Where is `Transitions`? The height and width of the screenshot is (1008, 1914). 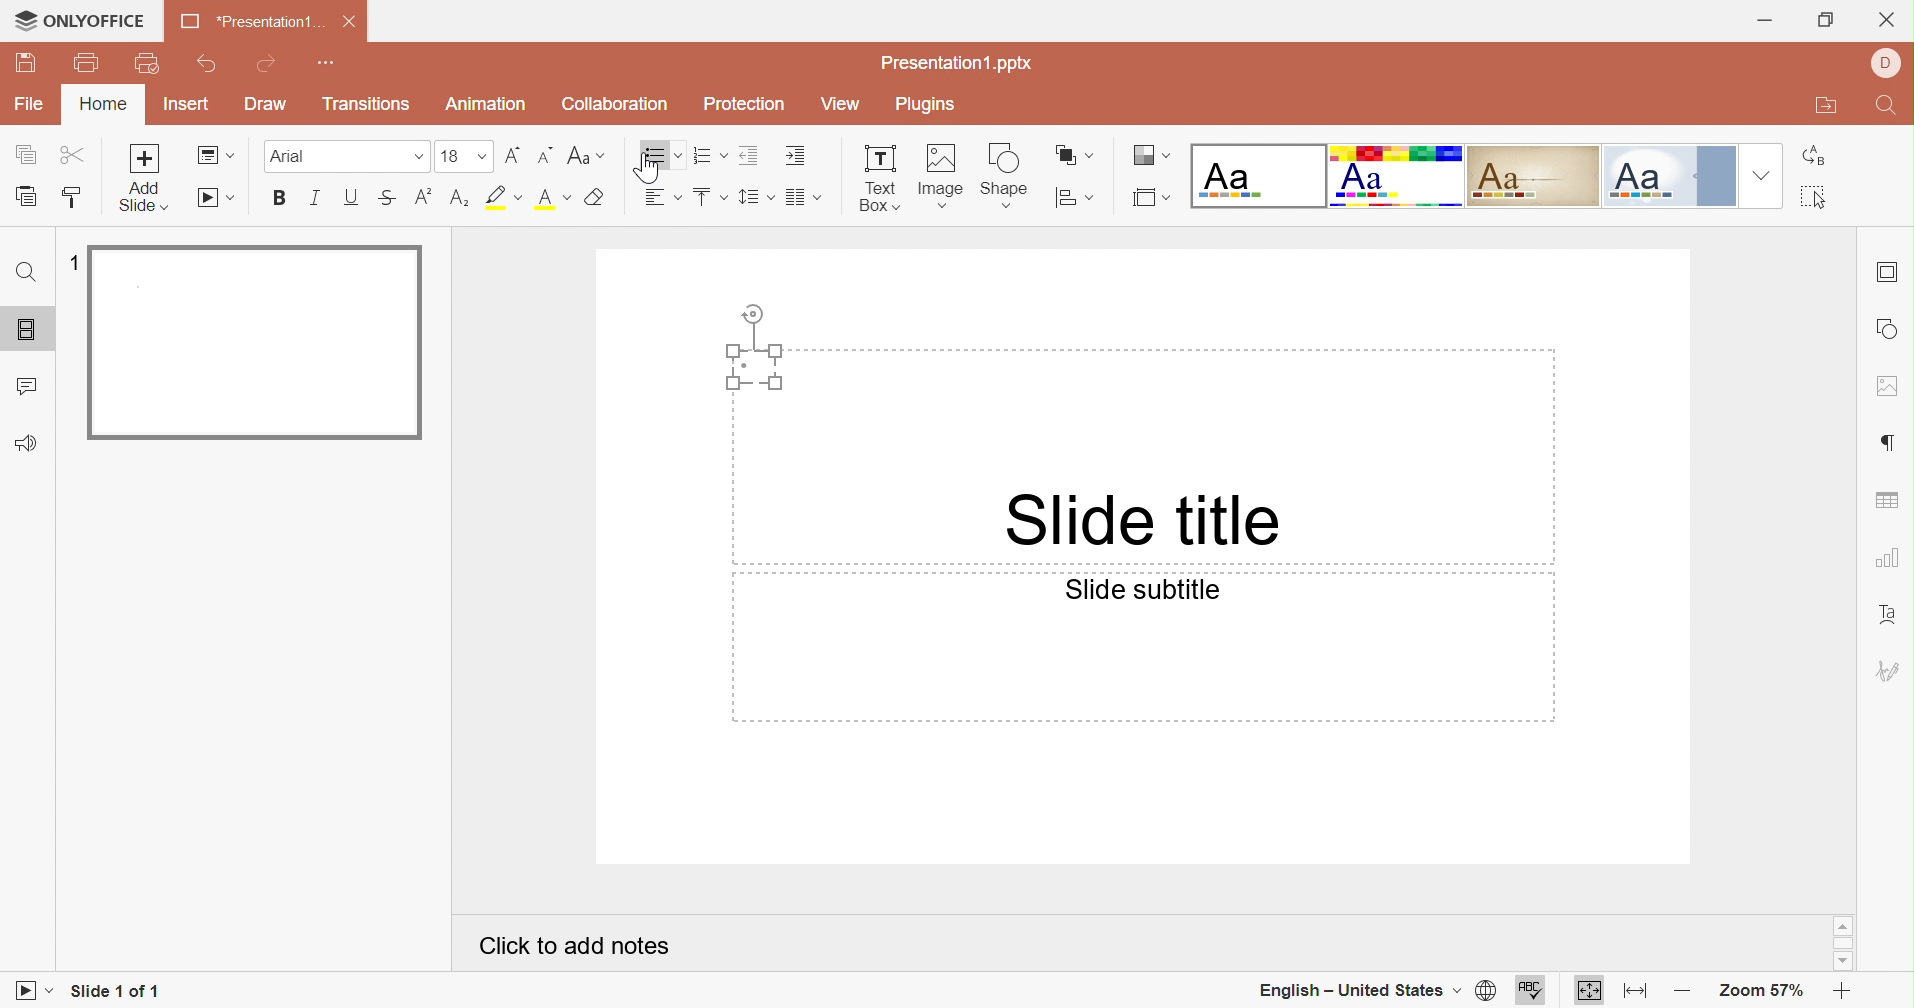
Transitions is located at coordinates (369, 106).